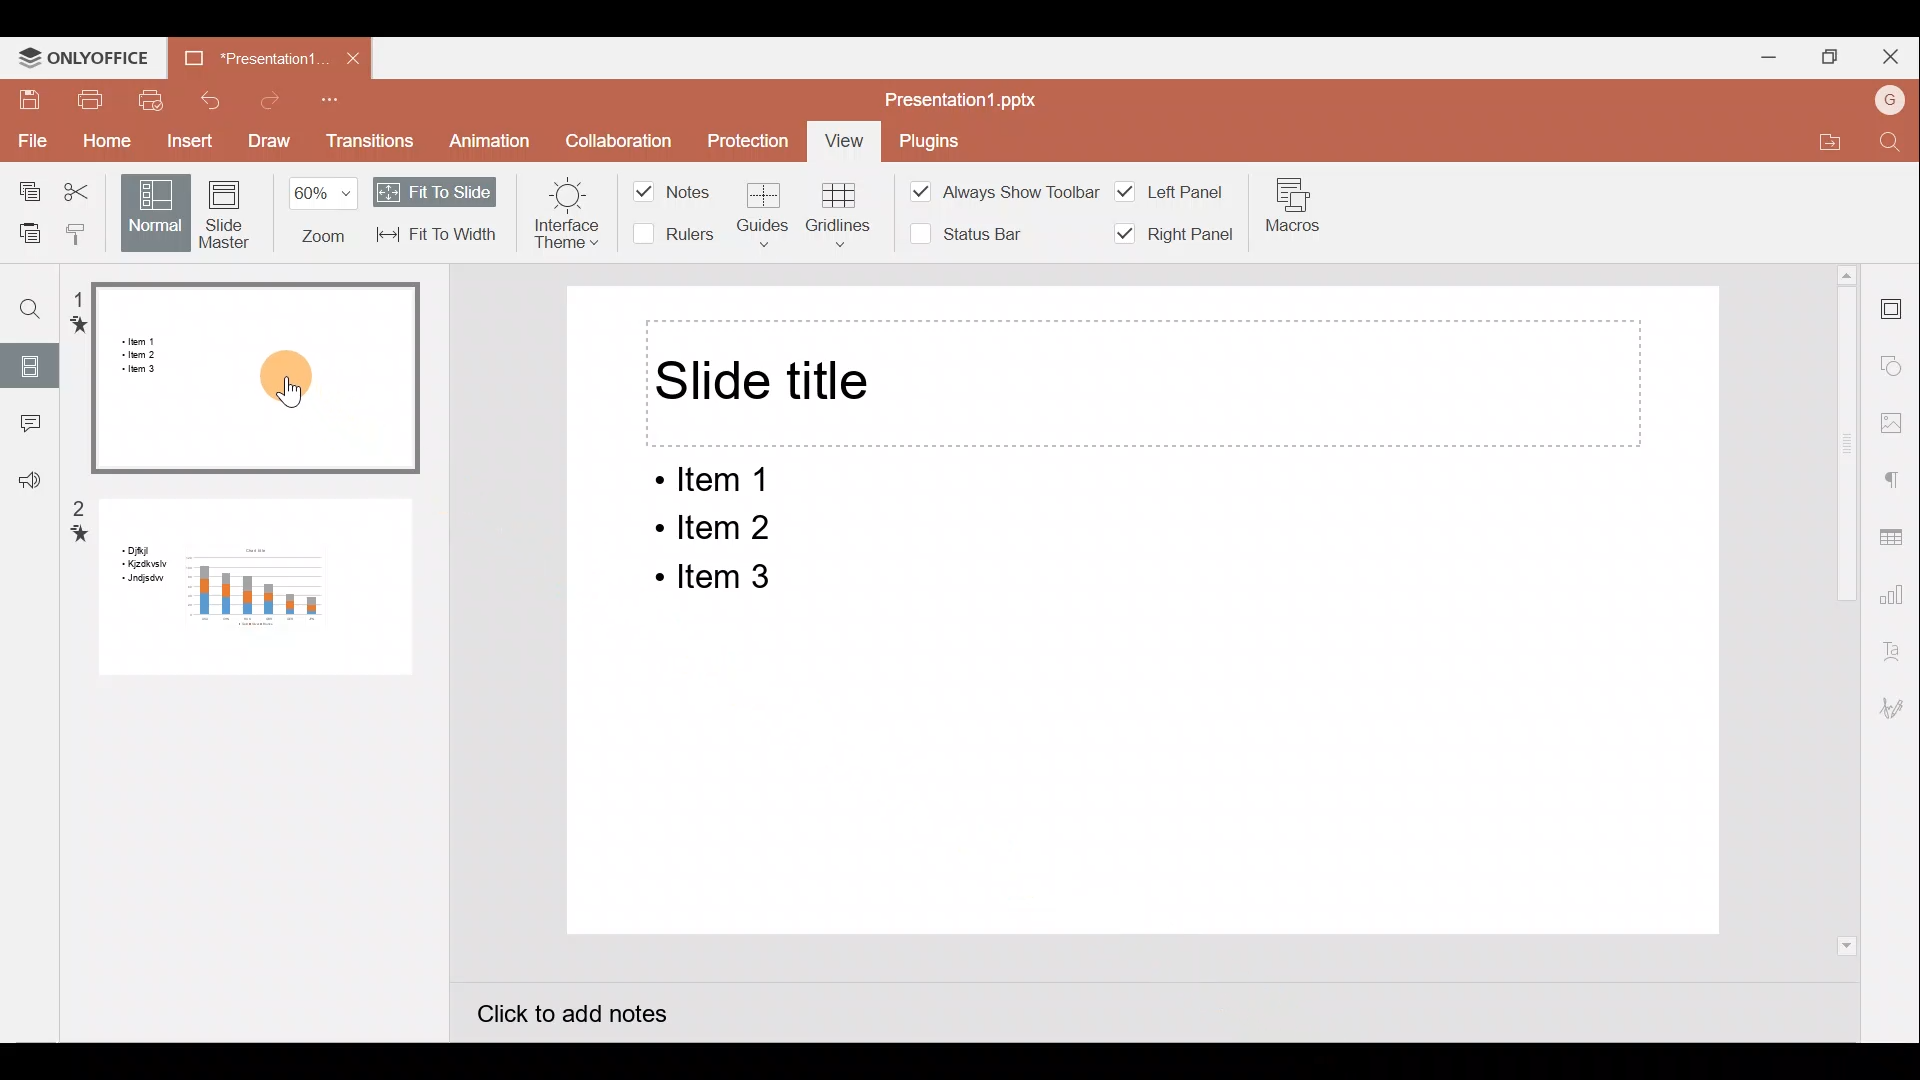  I want to click on Text Art settings, so click(1900, 648).